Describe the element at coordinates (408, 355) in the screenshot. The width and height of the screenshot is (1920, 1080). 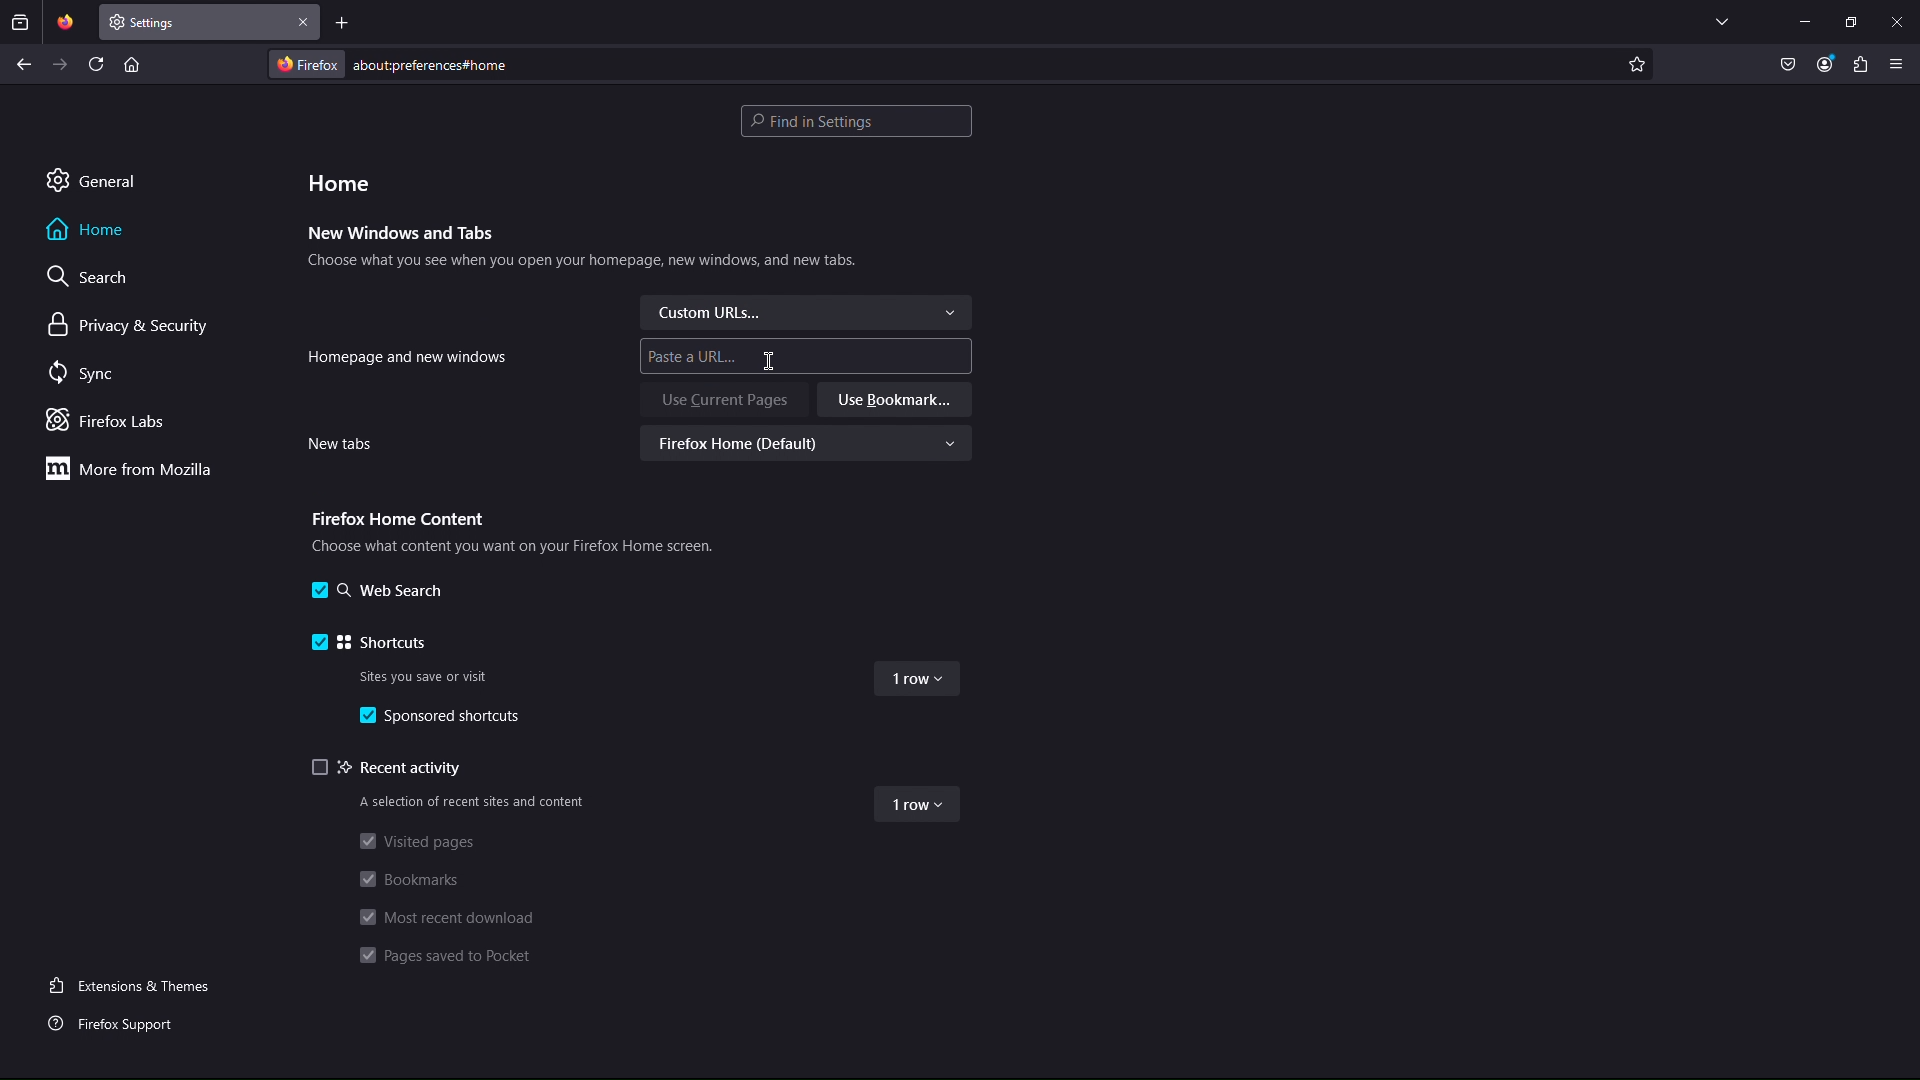
I see `Homepage and new windows` at that location.